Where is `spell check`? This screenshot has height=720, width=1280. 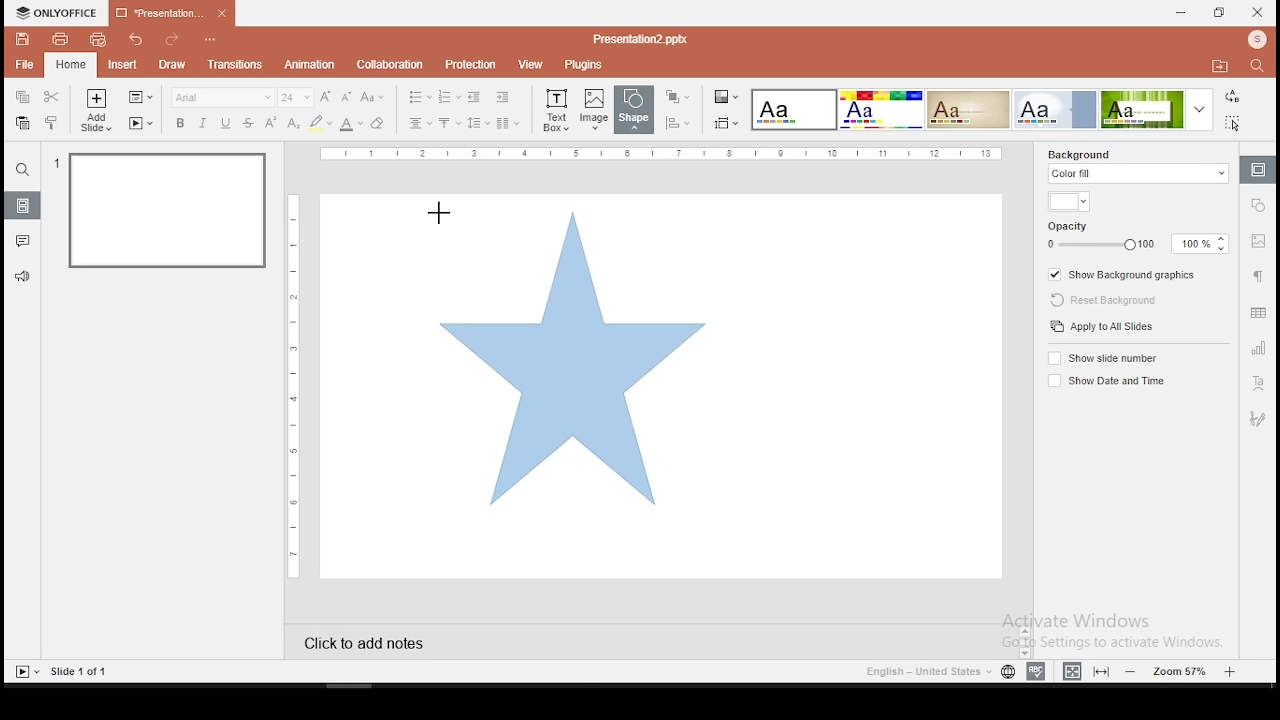
spell check is located at coordinates (1039, 669).